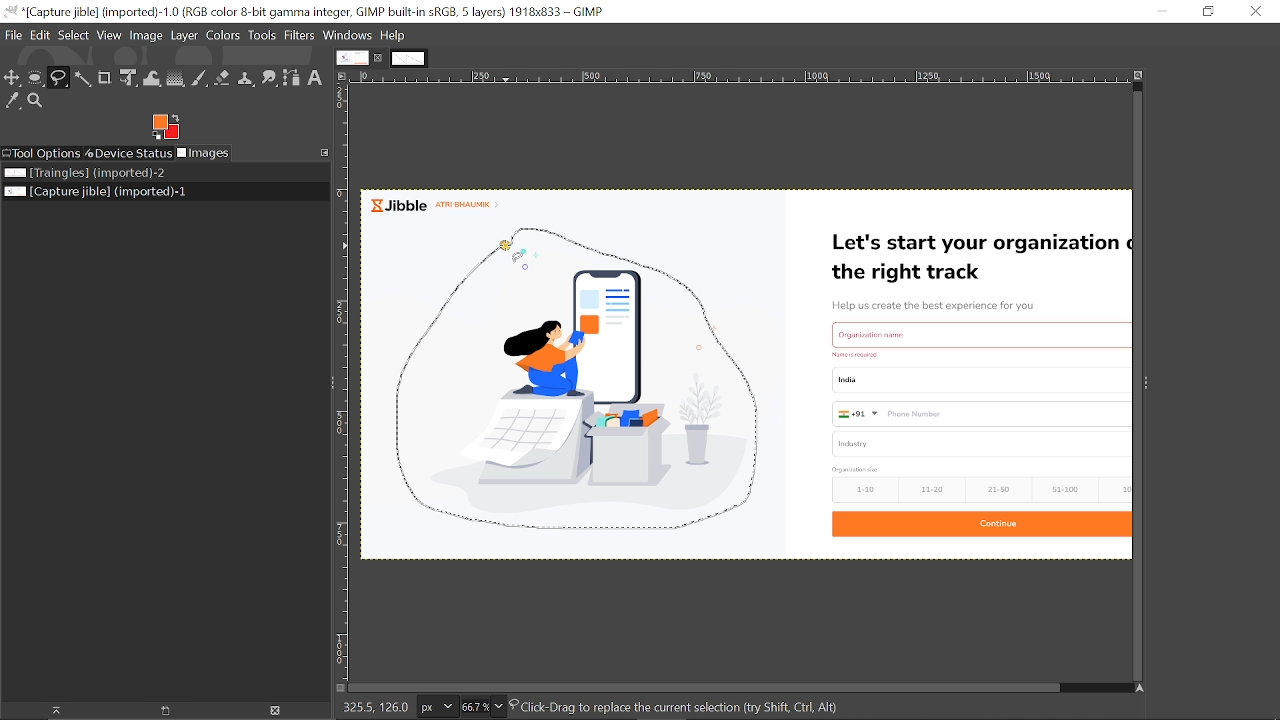  What do you see at coordinates (51, 710) in the screenshot?
I see `raise the image display` at bounding box center [51, 710].